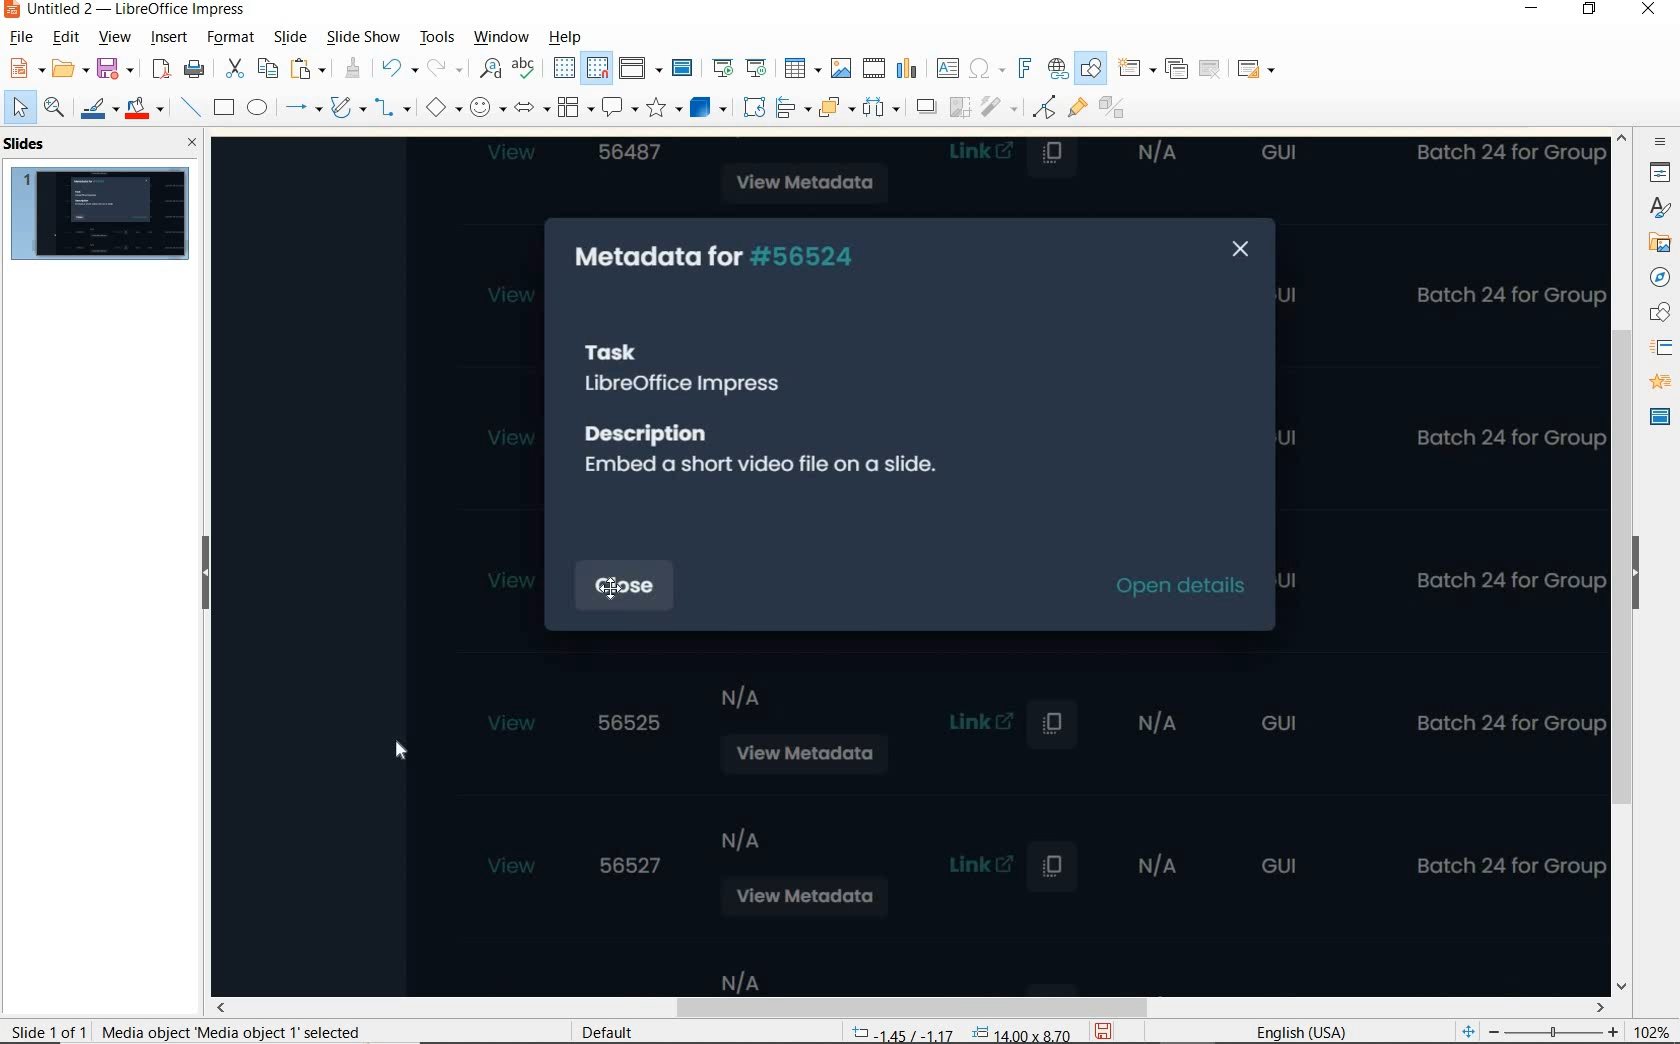  I want to click on INSERT SPECIAL CHARACTERS, so click(987, 69).